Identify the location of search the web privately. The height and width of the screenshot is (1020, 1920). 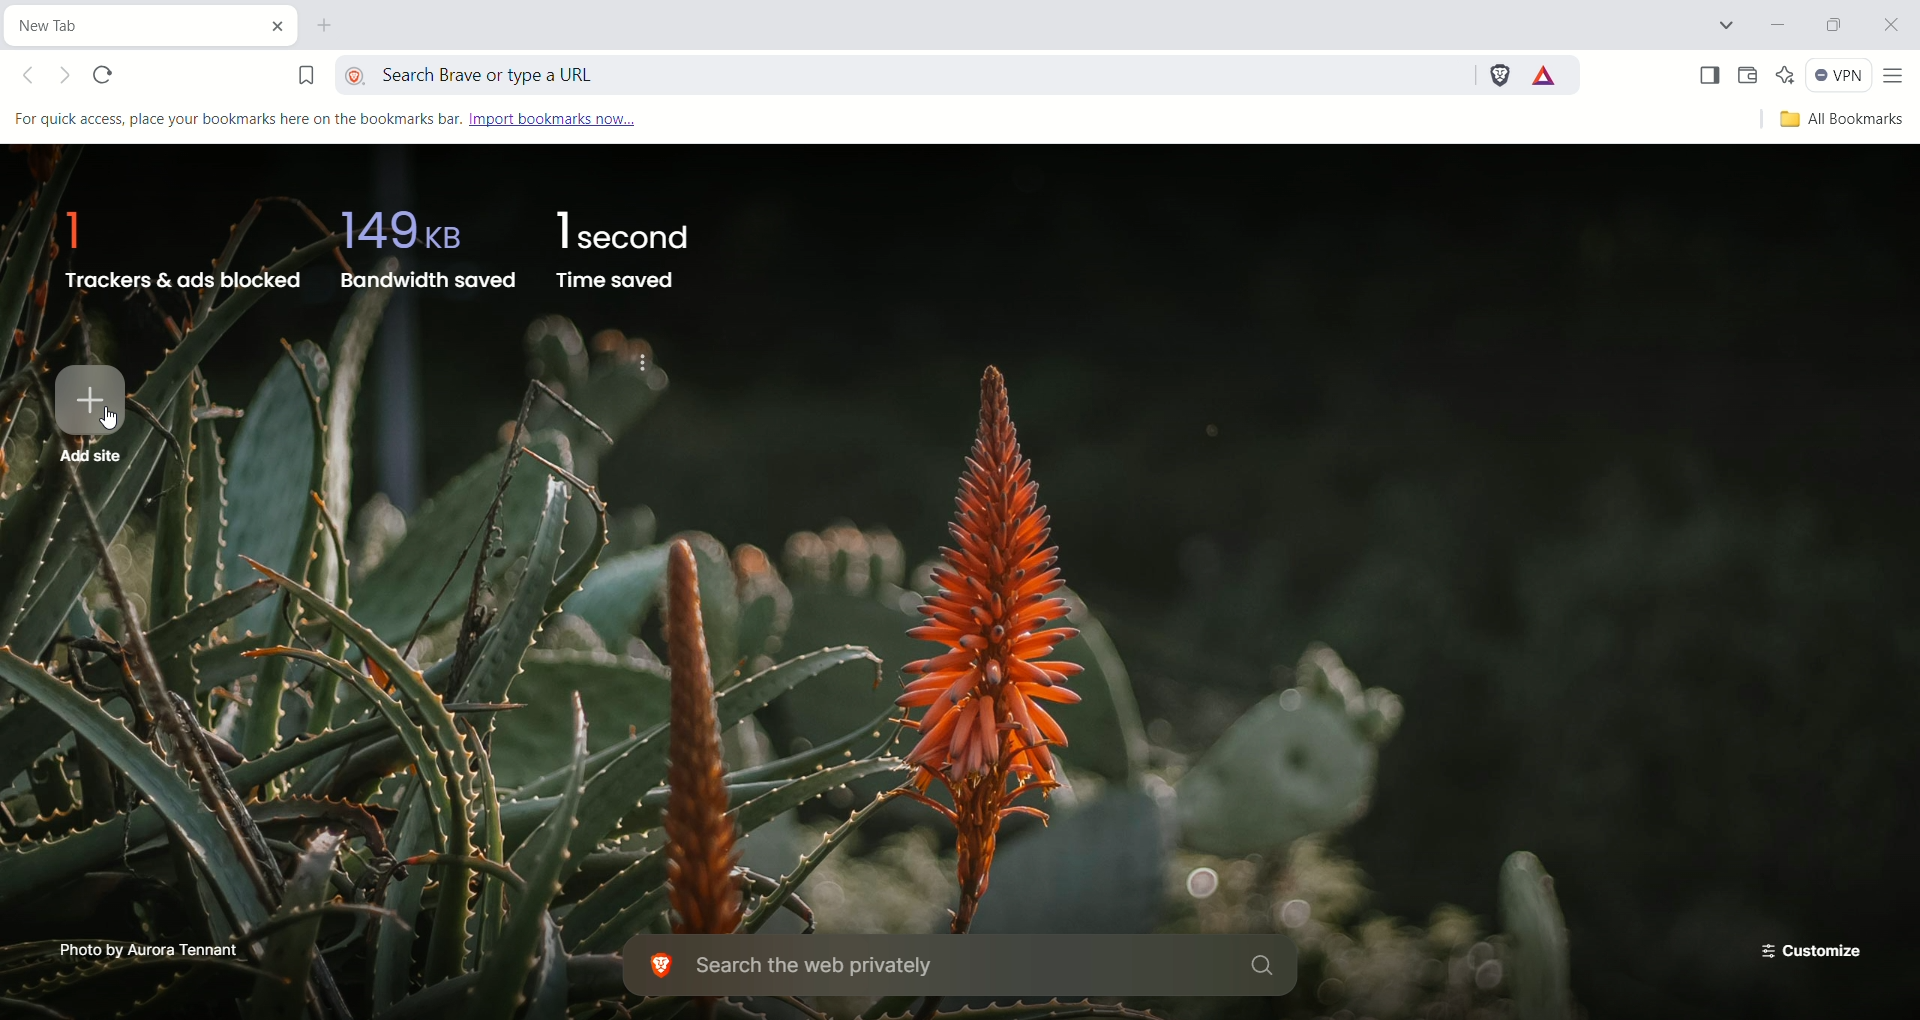
(961, 967).